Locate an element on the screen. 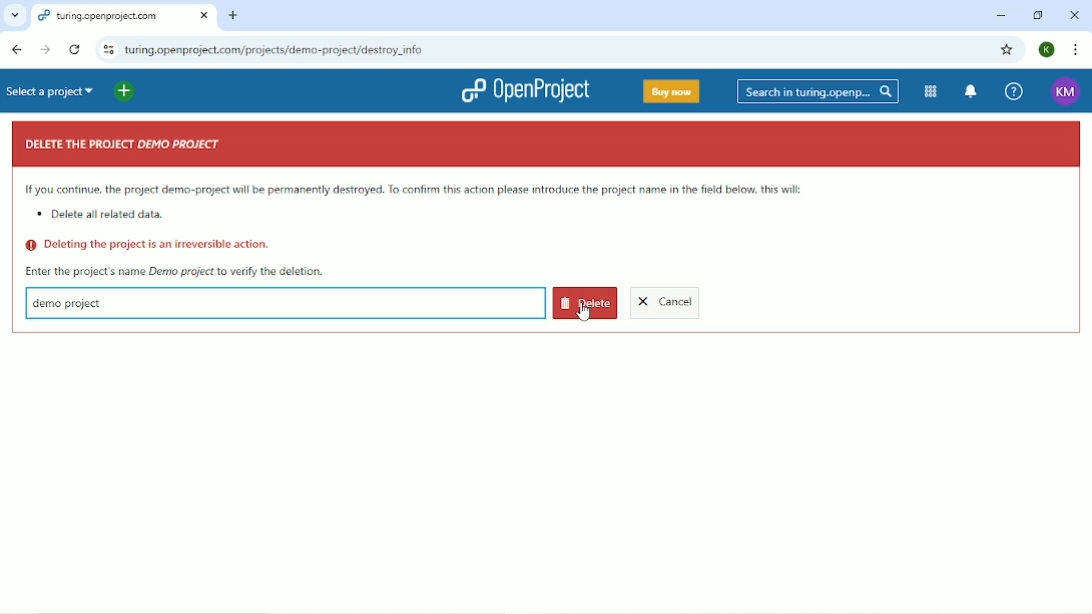 This screenshot has width=1092, height=614. View site information is located at coordinates (108, 48).